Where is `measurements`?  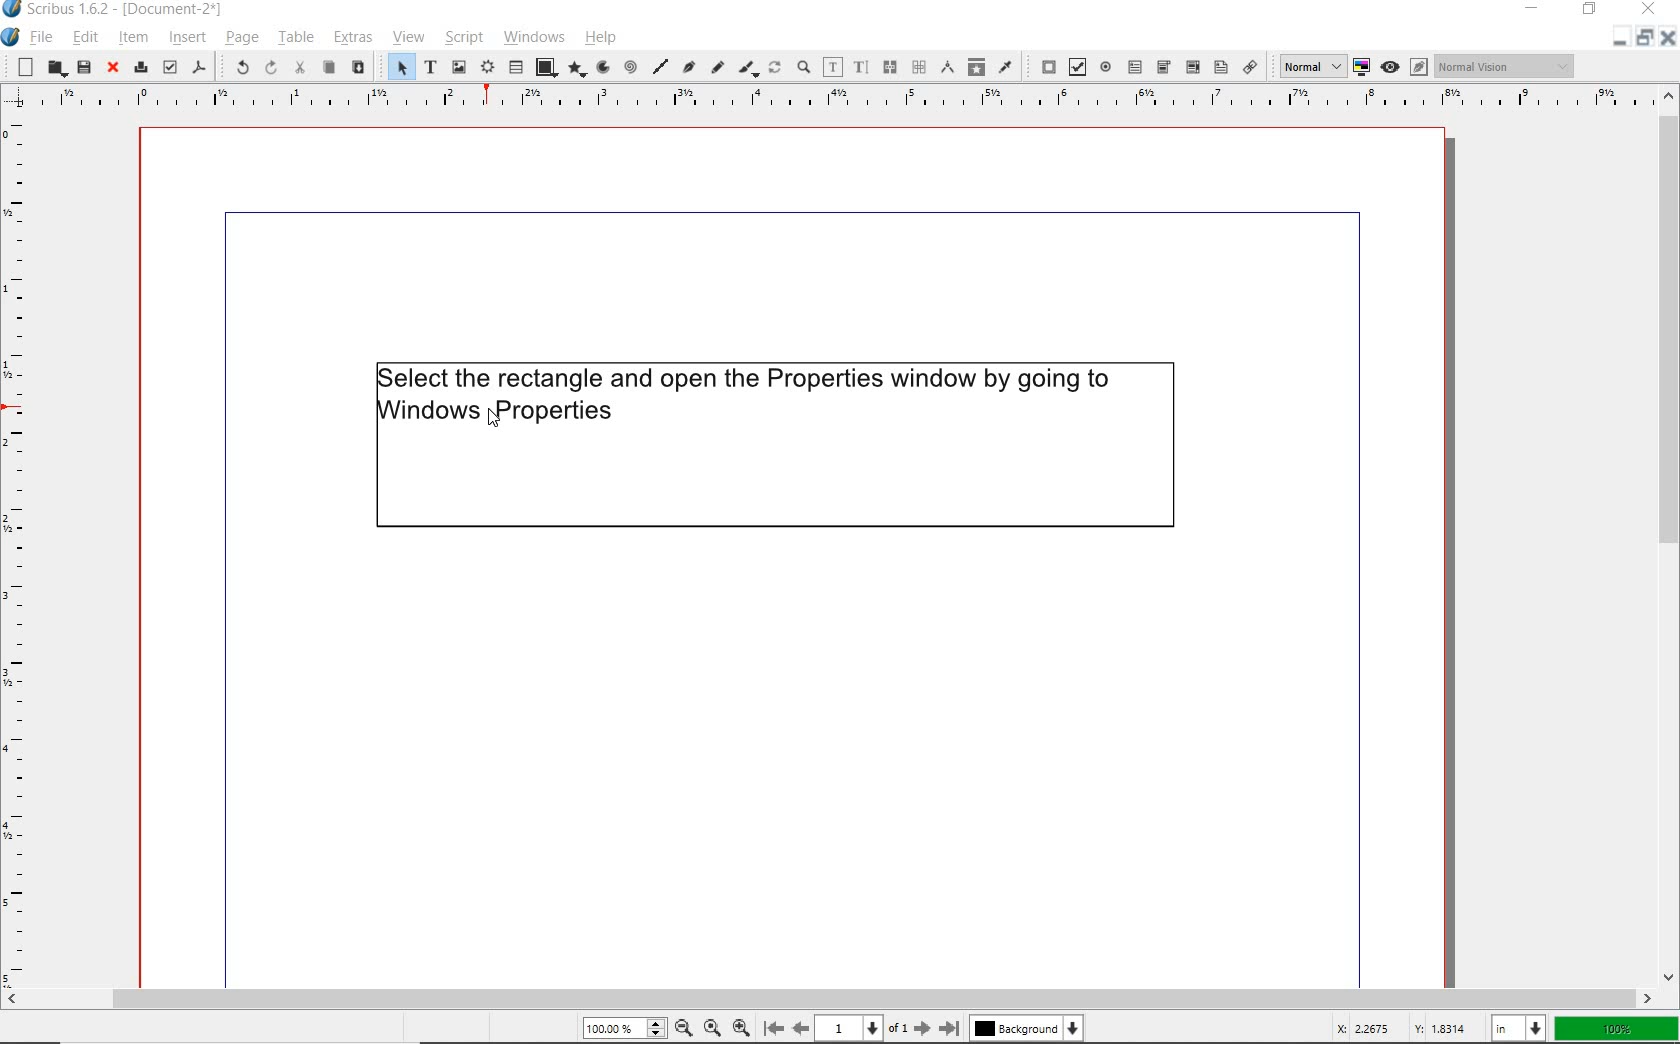 measurements is located at coordinates (946, 66).